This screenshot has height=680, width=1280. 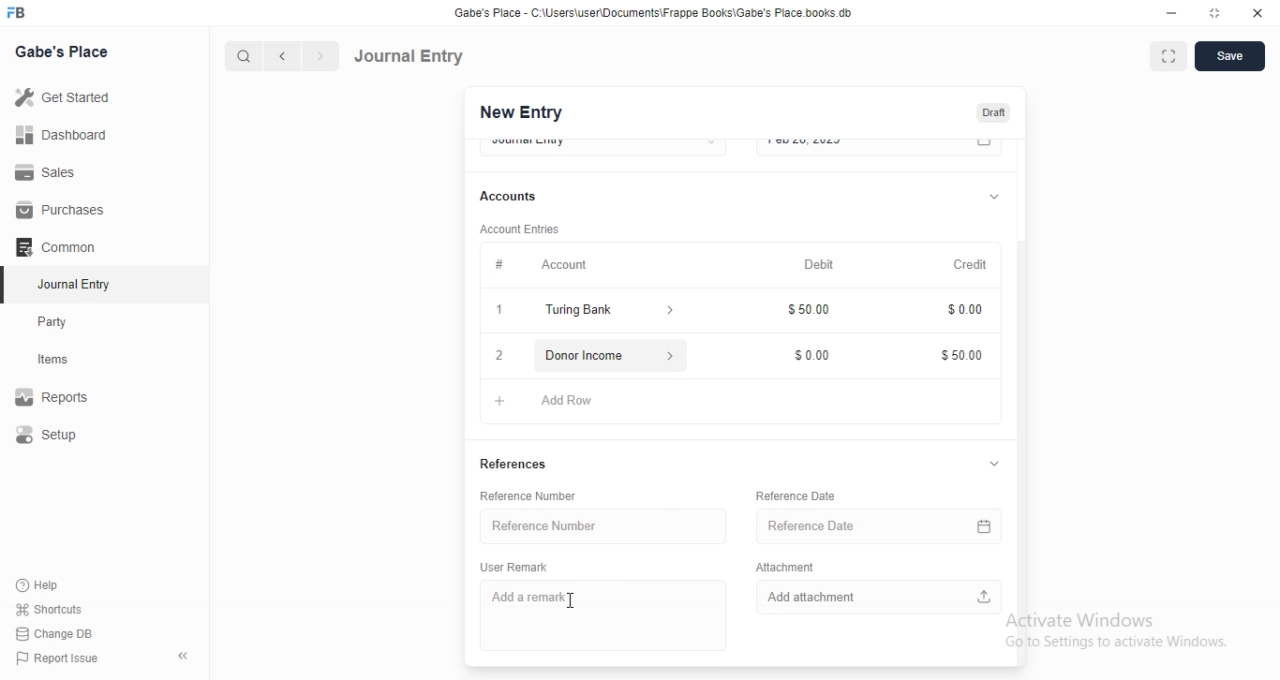 What do you see at coordinates (515, 466) in the screenshot?
I see `References` at bounding box center [515, 466].